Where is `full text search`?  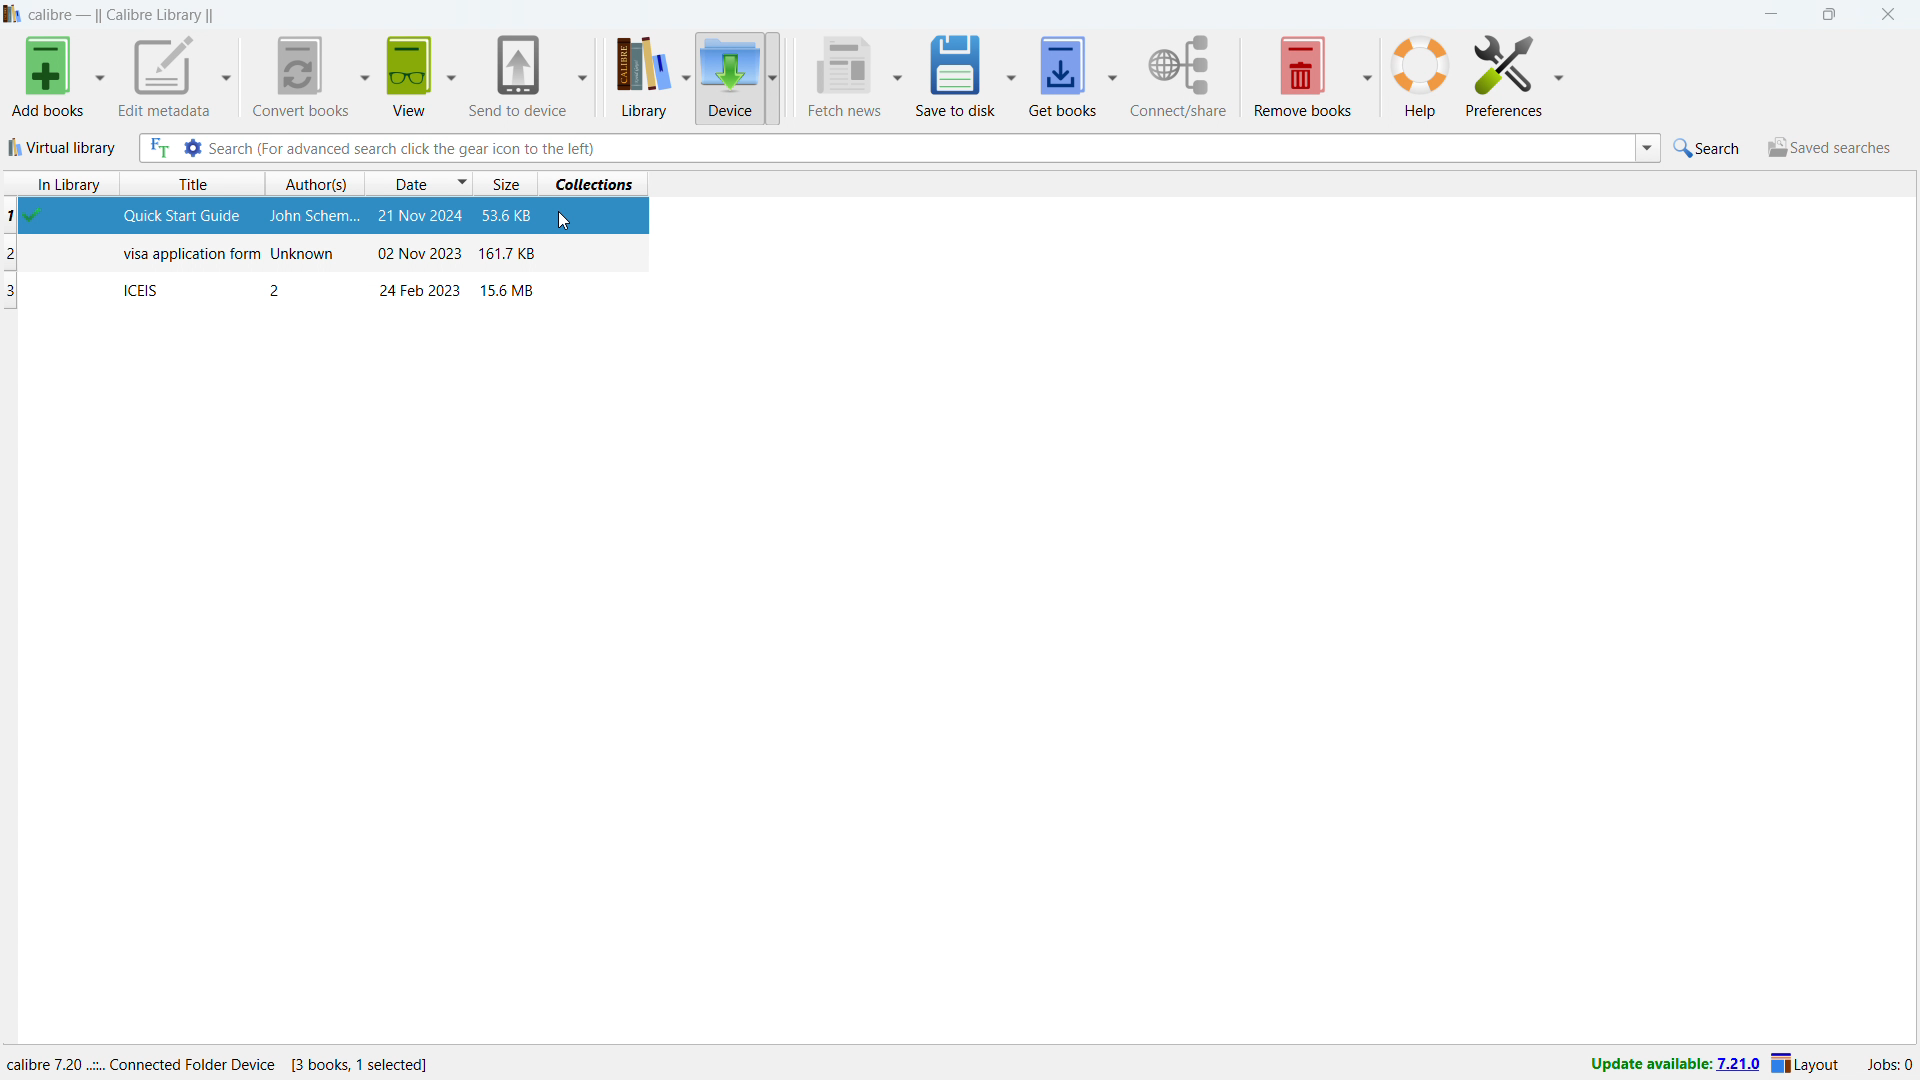
full text search is located at coordinates (157, 149).